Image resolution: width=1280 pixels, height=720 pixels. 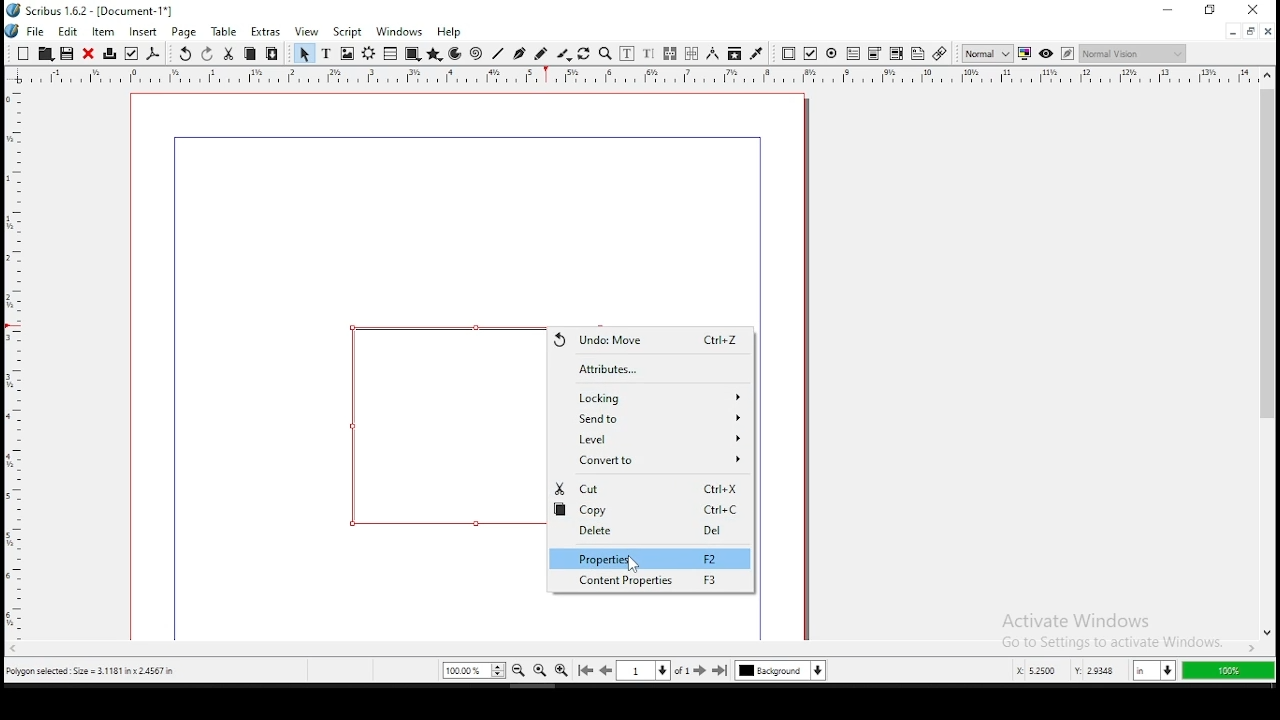 I want to click on preflight verifier, so click(x=130, y=54).